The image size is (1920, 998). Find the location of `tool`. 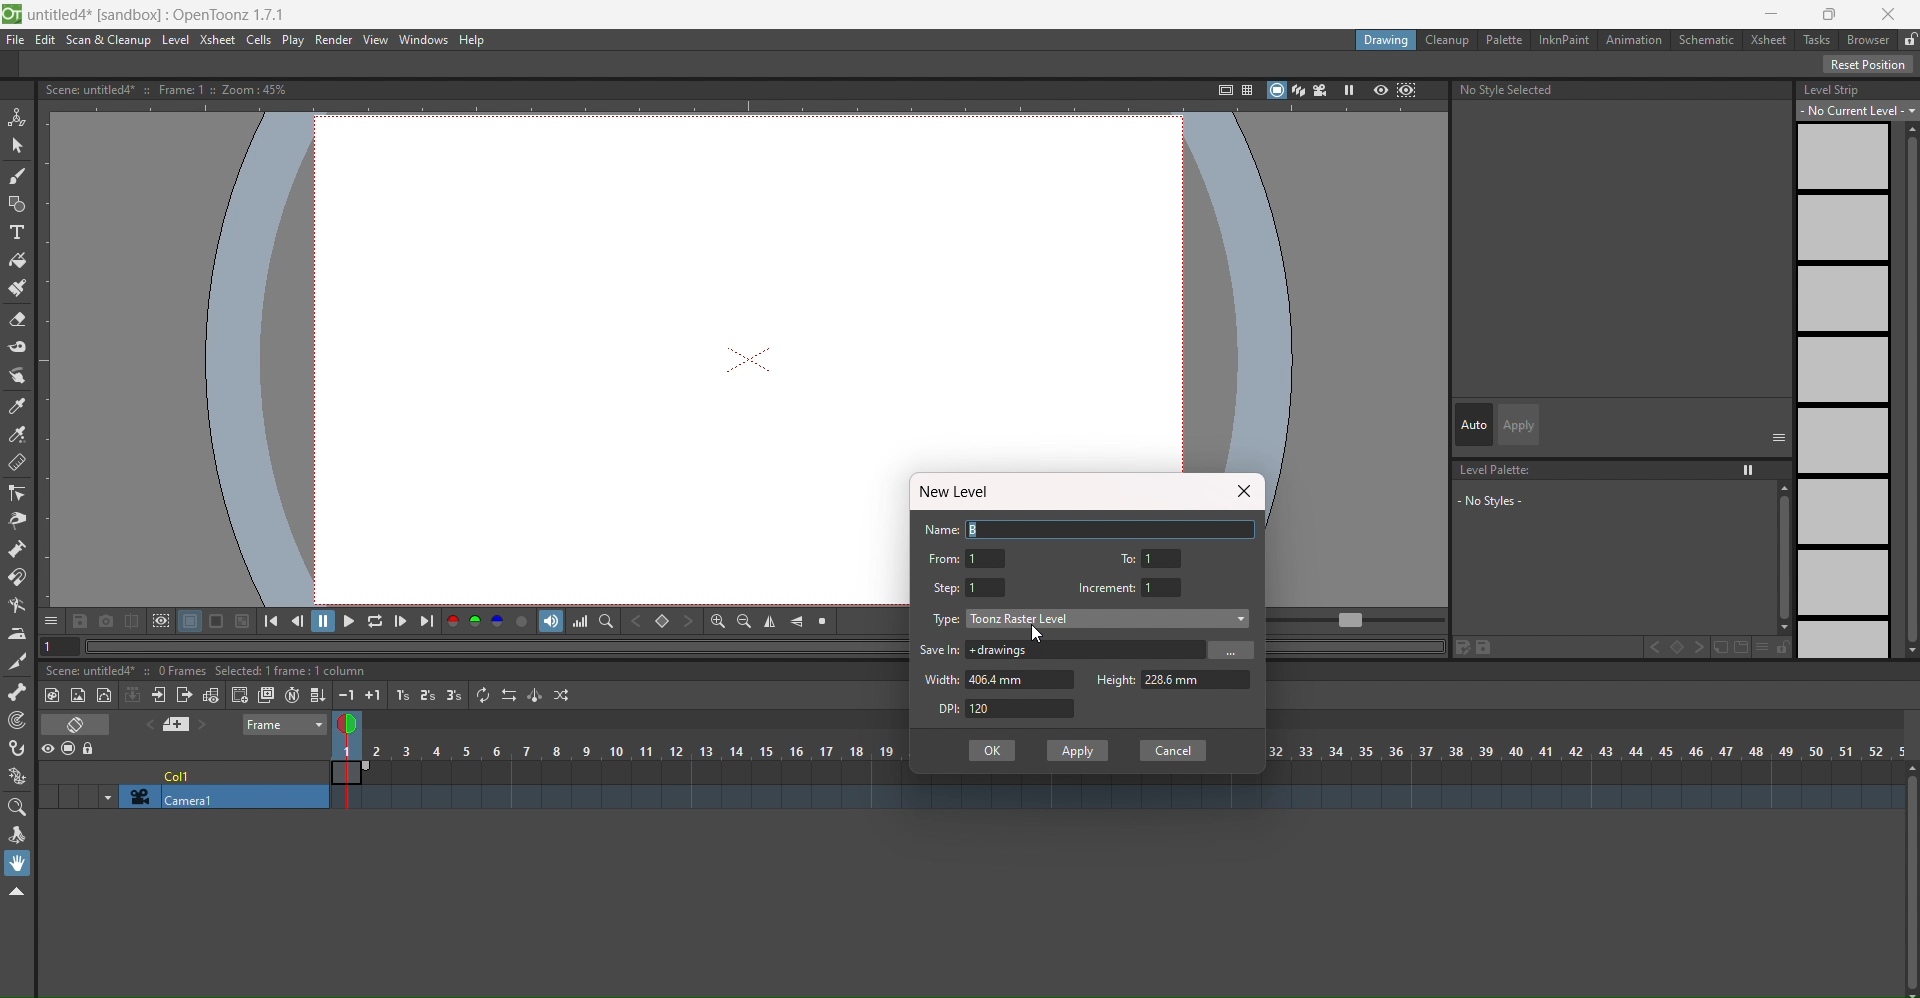

tool is located at coordinates (81, 620).